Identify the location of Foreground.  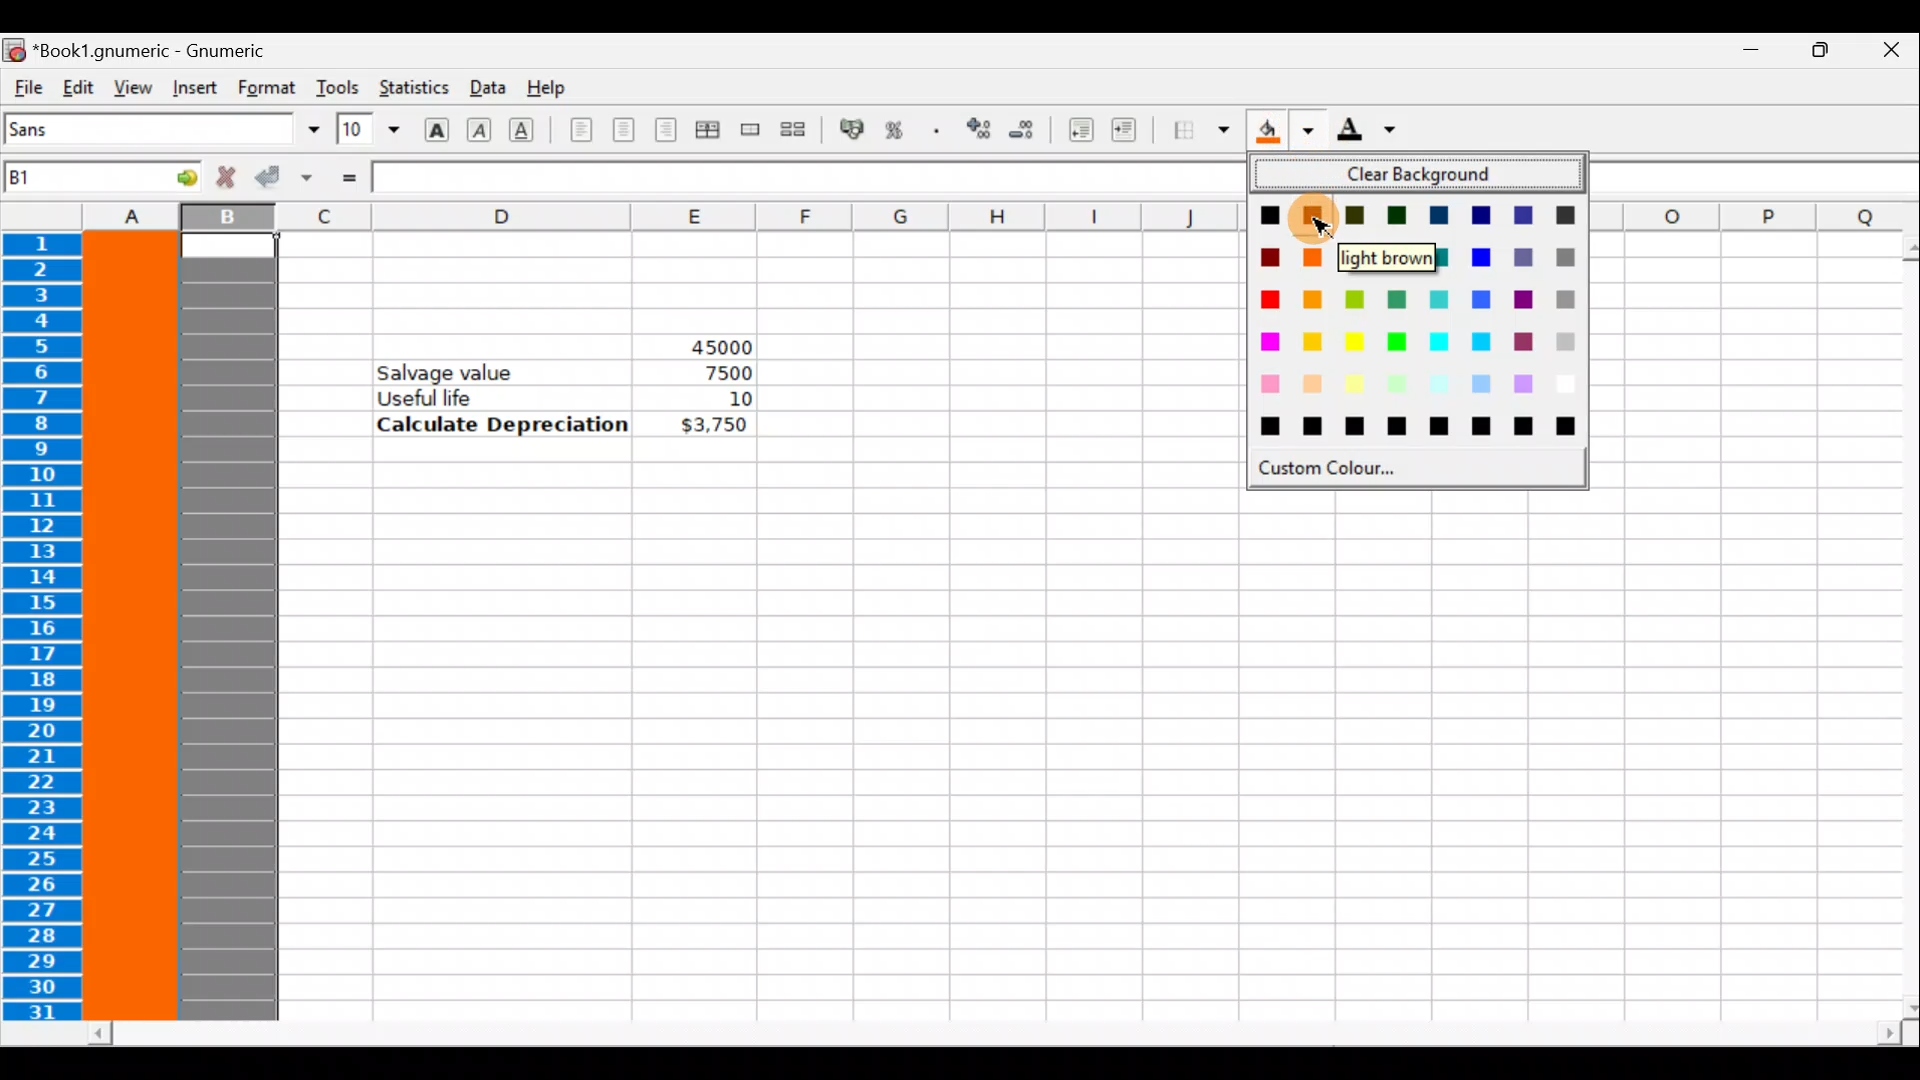
(1373, 131).